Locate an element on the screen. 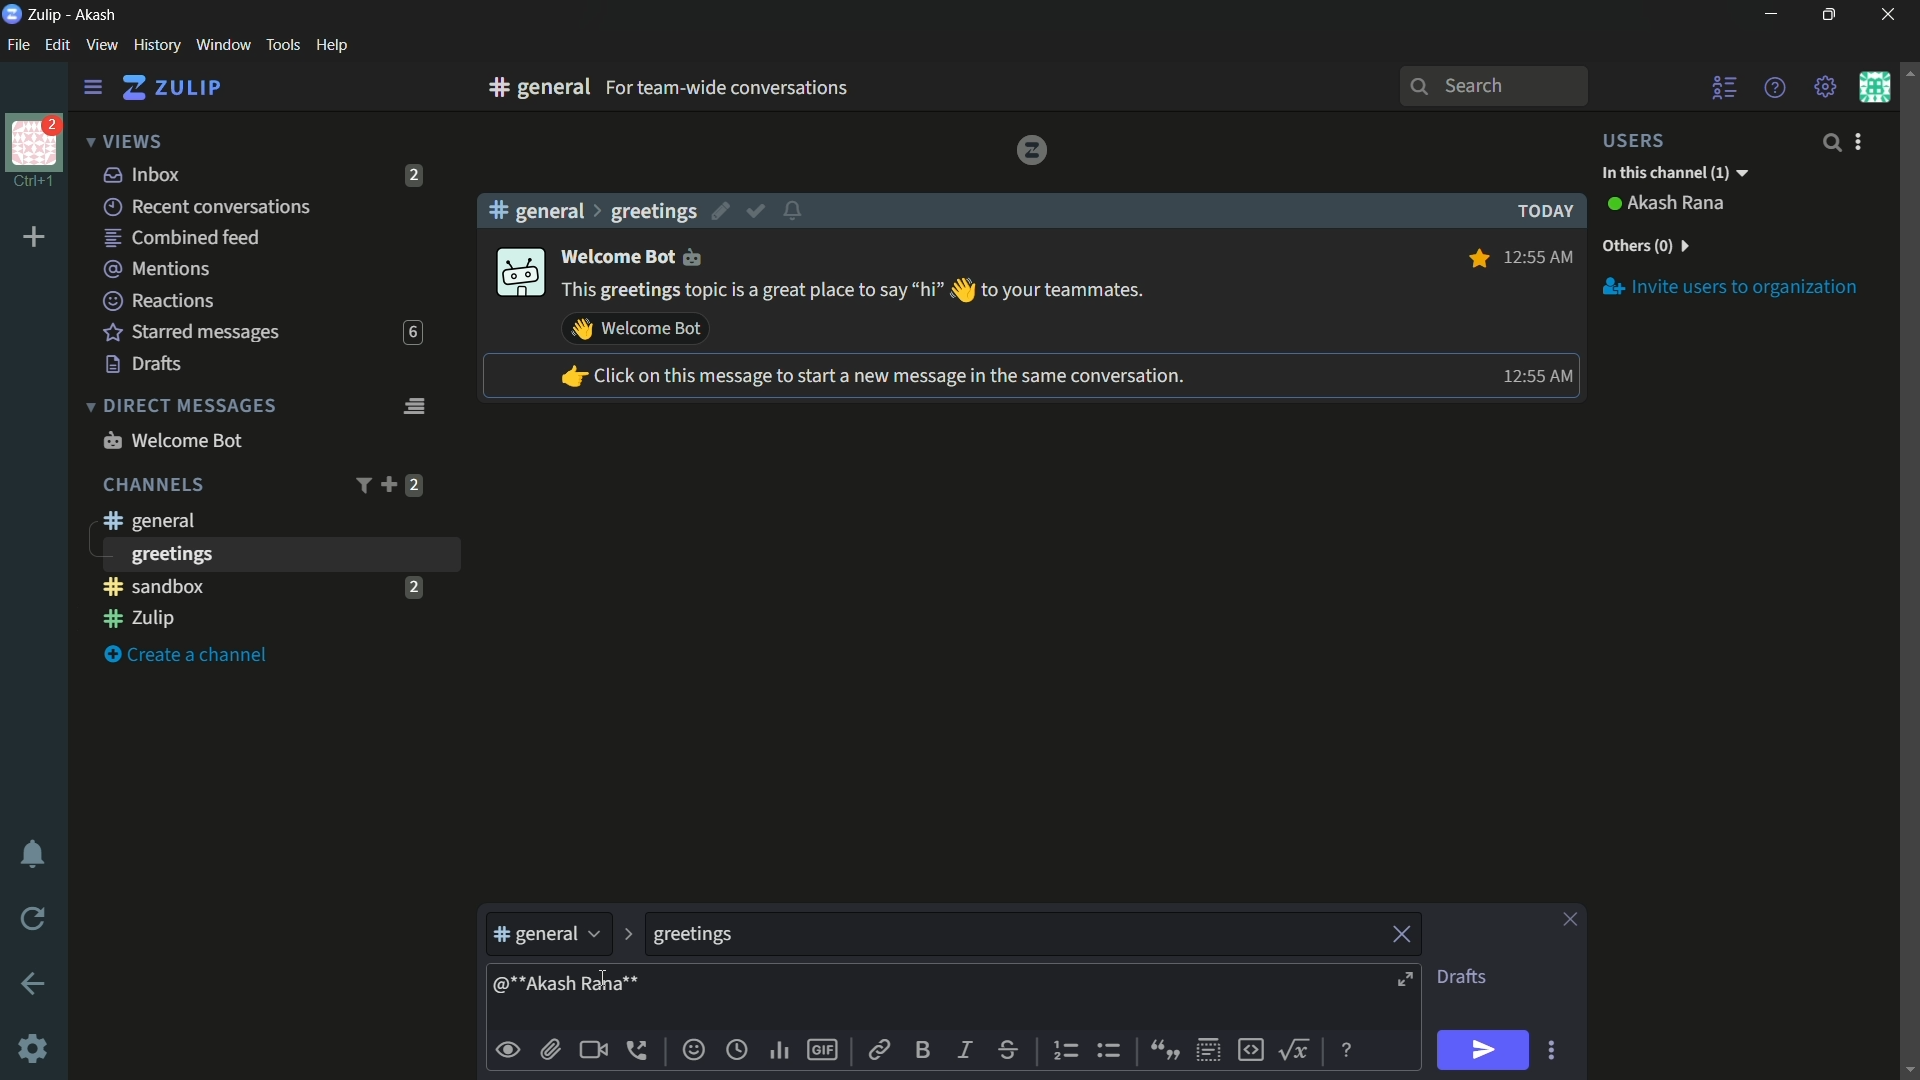 The width and height of the screenshot is (1920, 1080). scroll down is located at coordinates (1908, 1069).